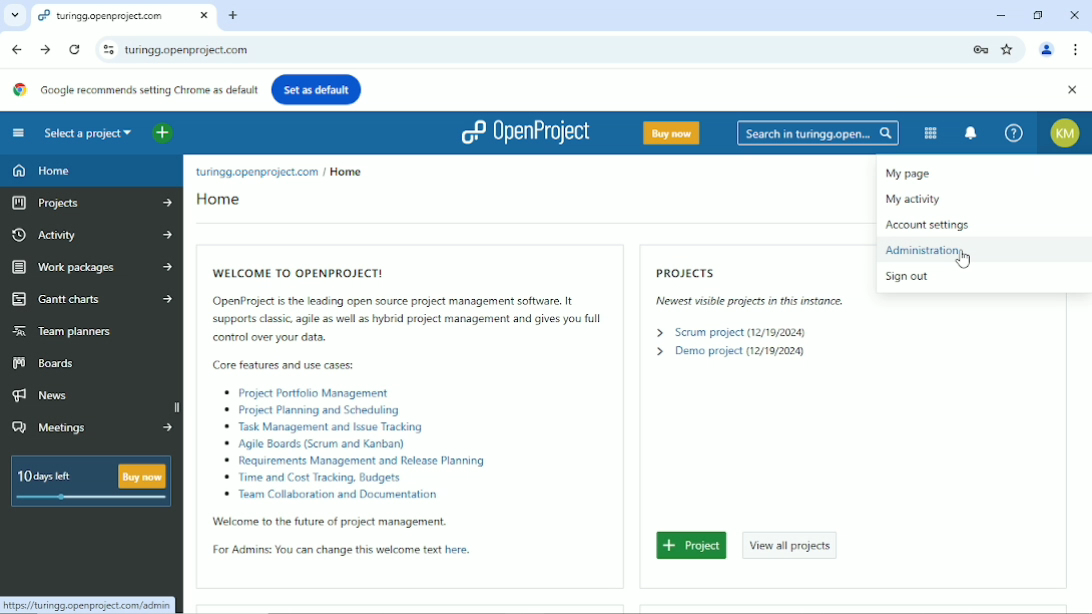 The image size is (1092, 614). What do you see at coordinates (1048, 48) in the screenshot?
I see `Account` at bounding box center [1048, 48].